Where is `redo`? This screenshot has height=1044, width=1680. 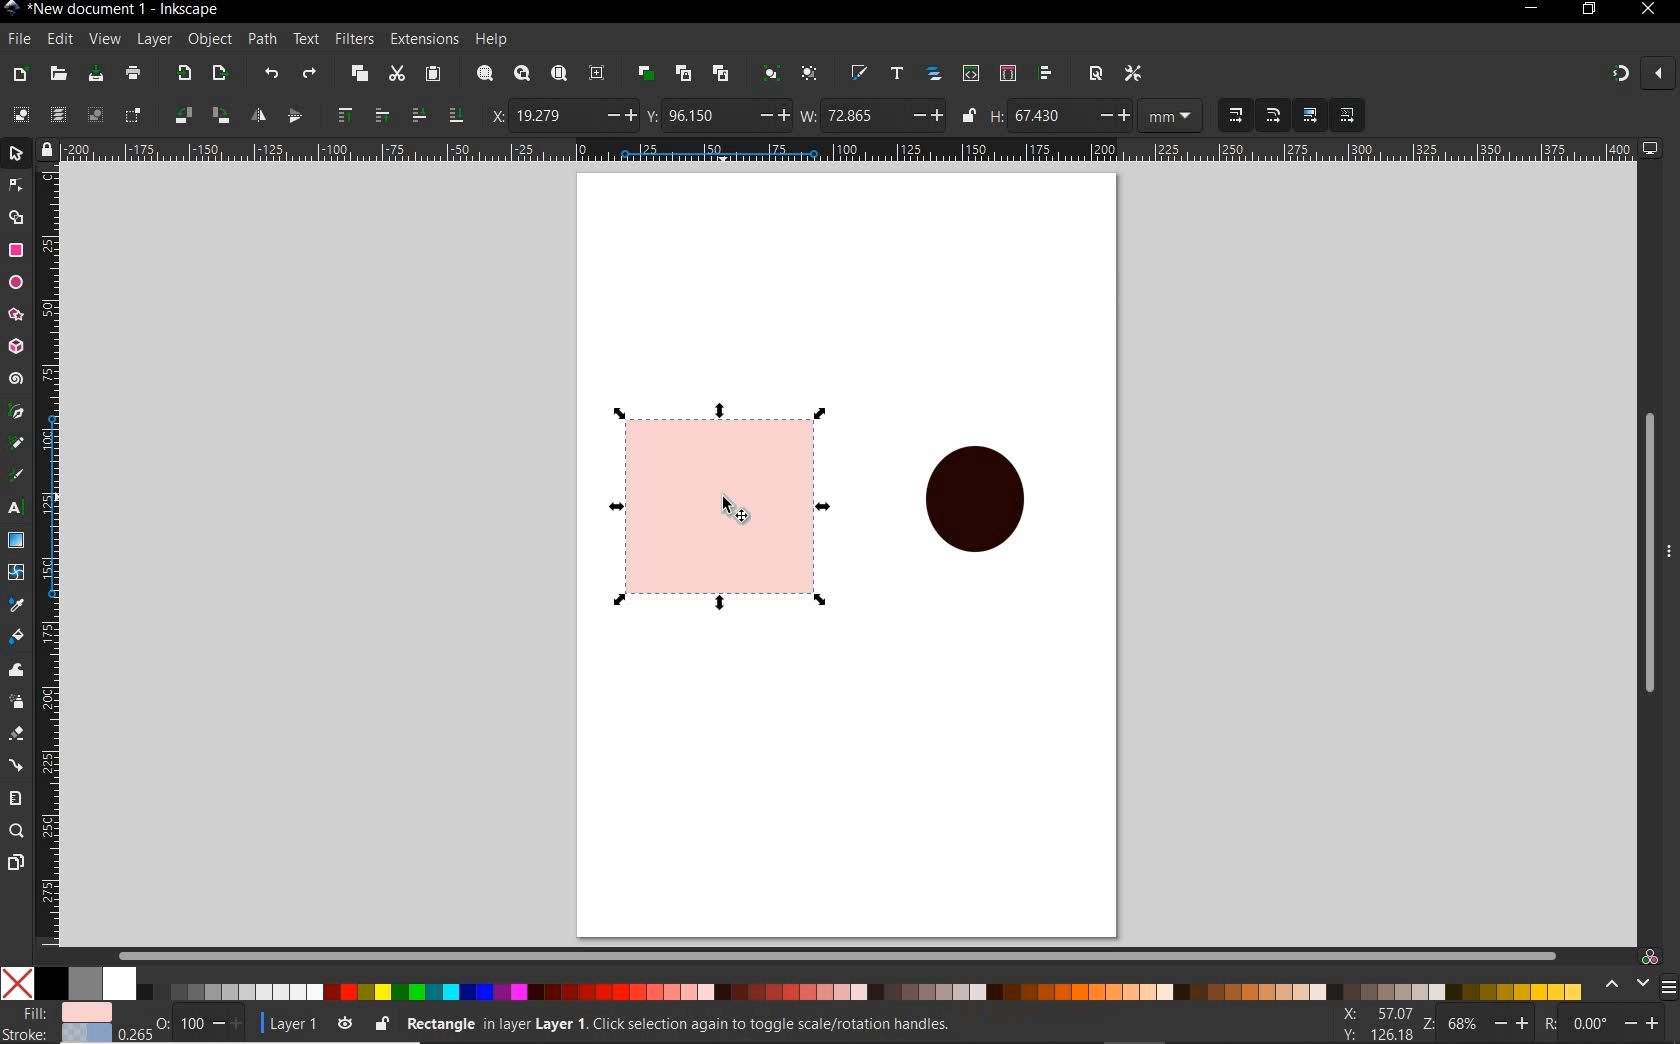
redo is located at coordinates (309, 73).